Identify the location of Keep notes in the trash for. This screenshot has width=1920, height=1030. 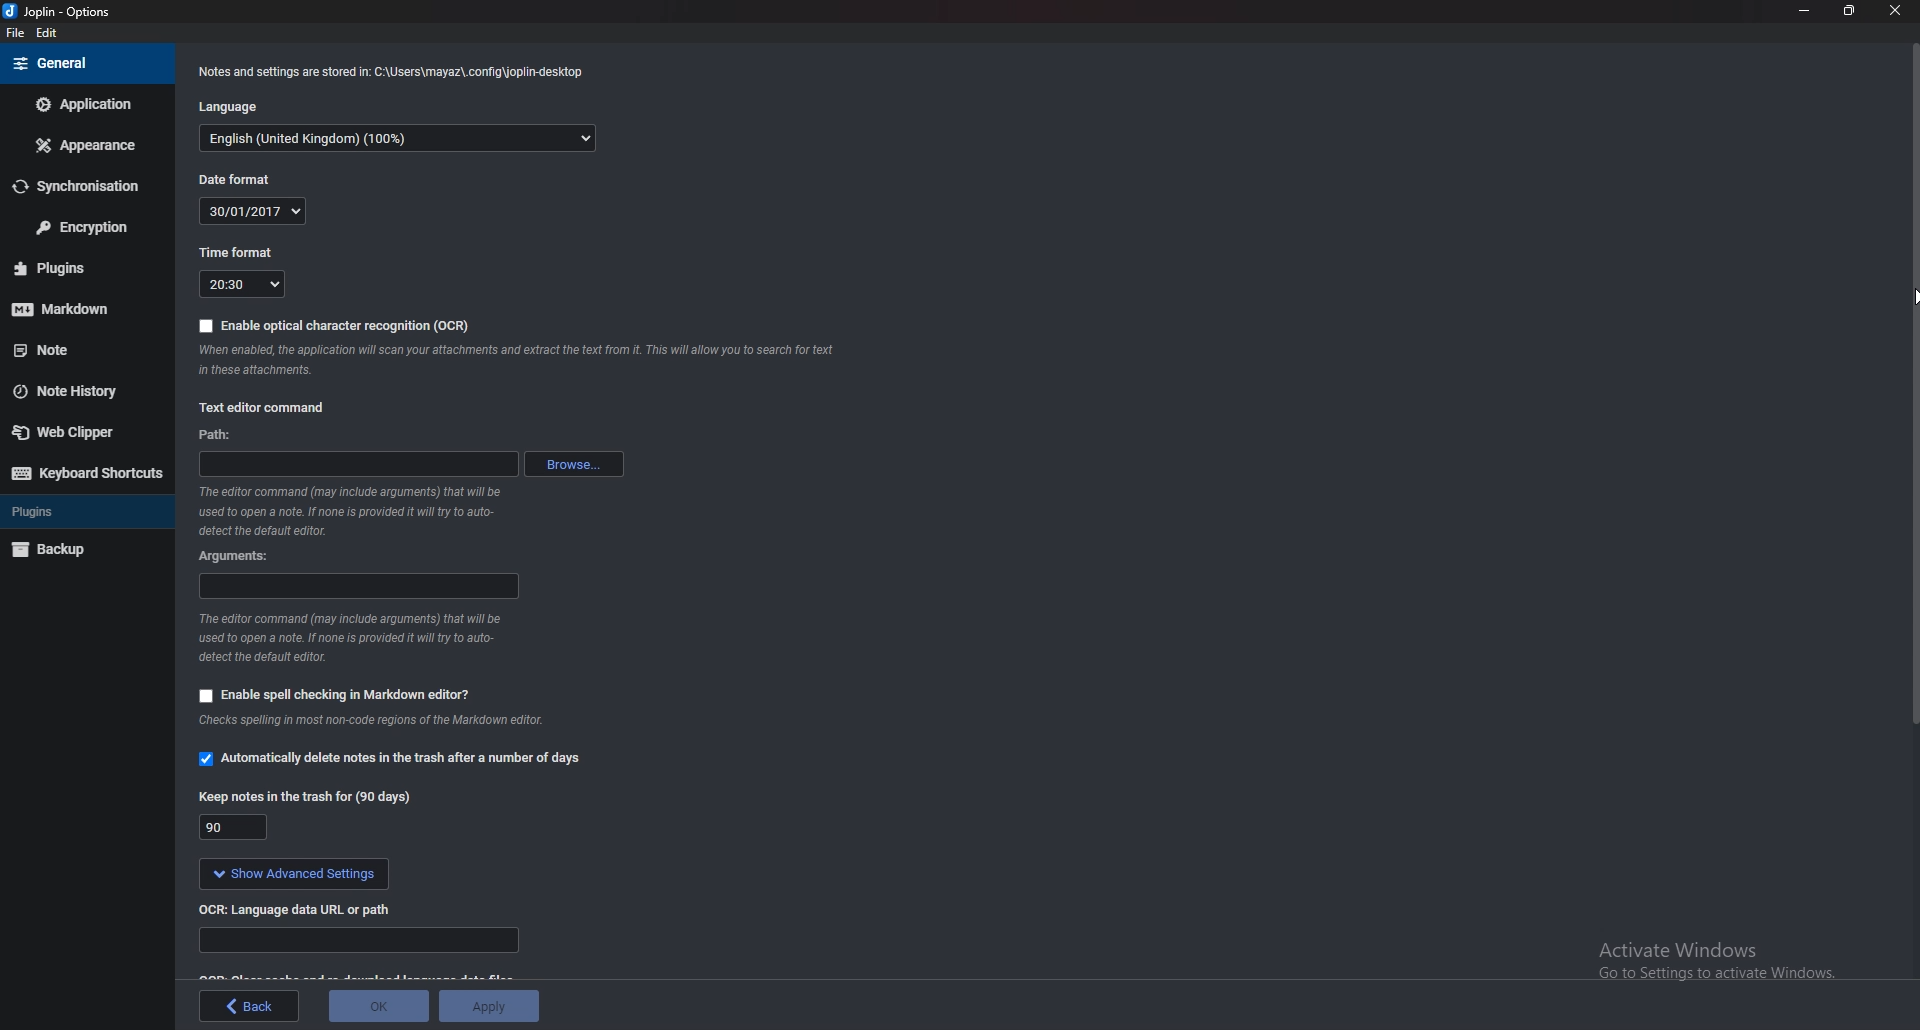
(303, 799).